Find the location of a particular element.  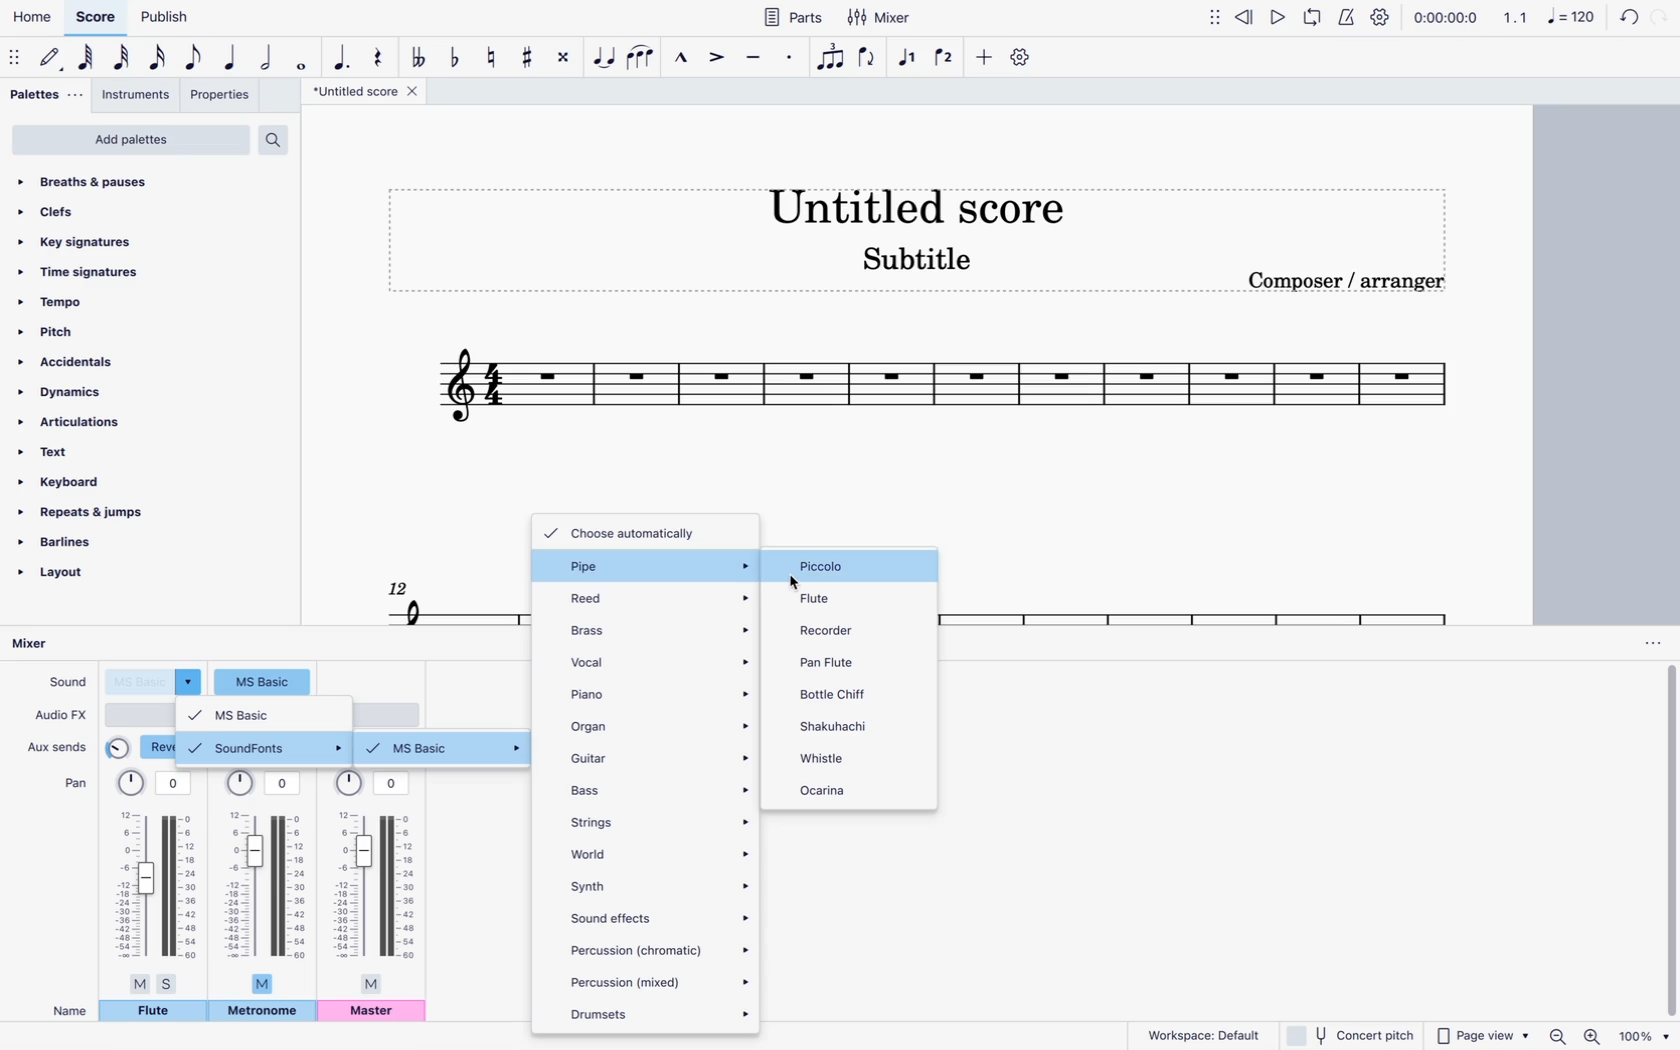

ms basic is located at coordinates (447, 749).